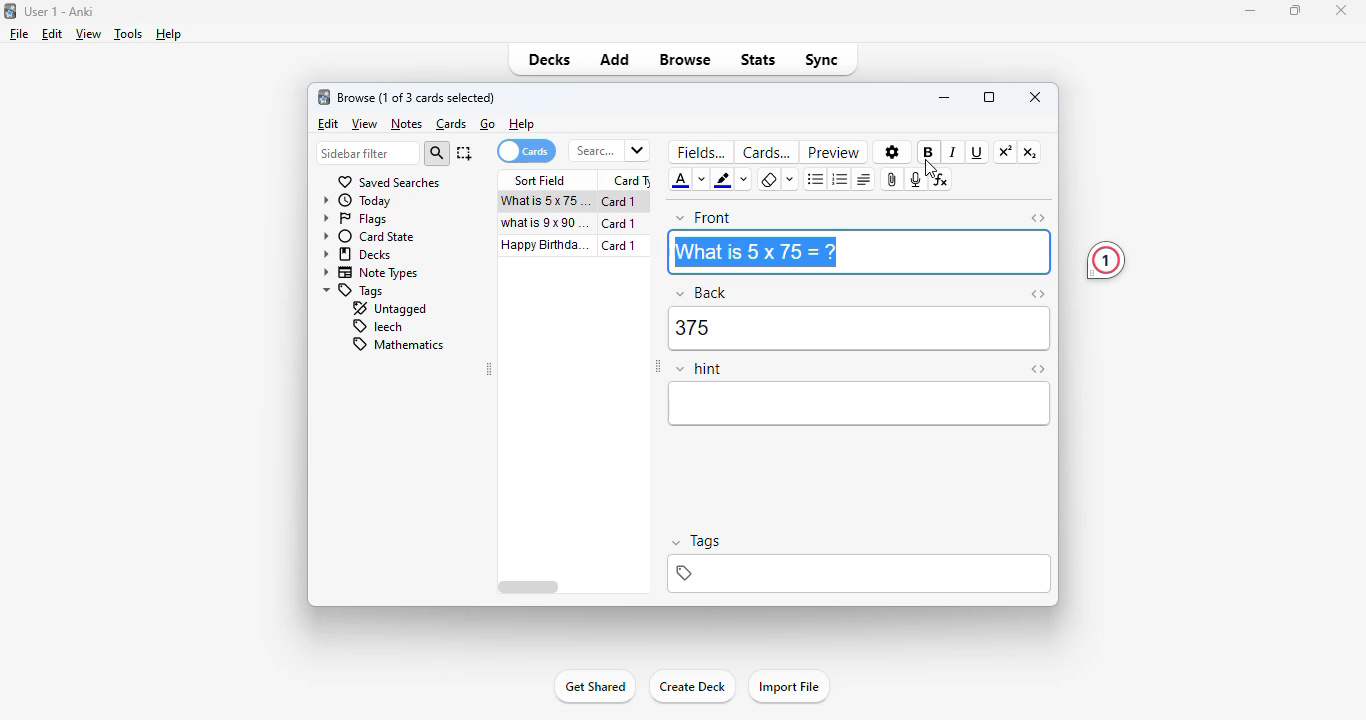 The image size is (1366, 720). Describe the element at coordinates (894, 180) in the screenshot. I see `attach pictures/audio/video` at that location.